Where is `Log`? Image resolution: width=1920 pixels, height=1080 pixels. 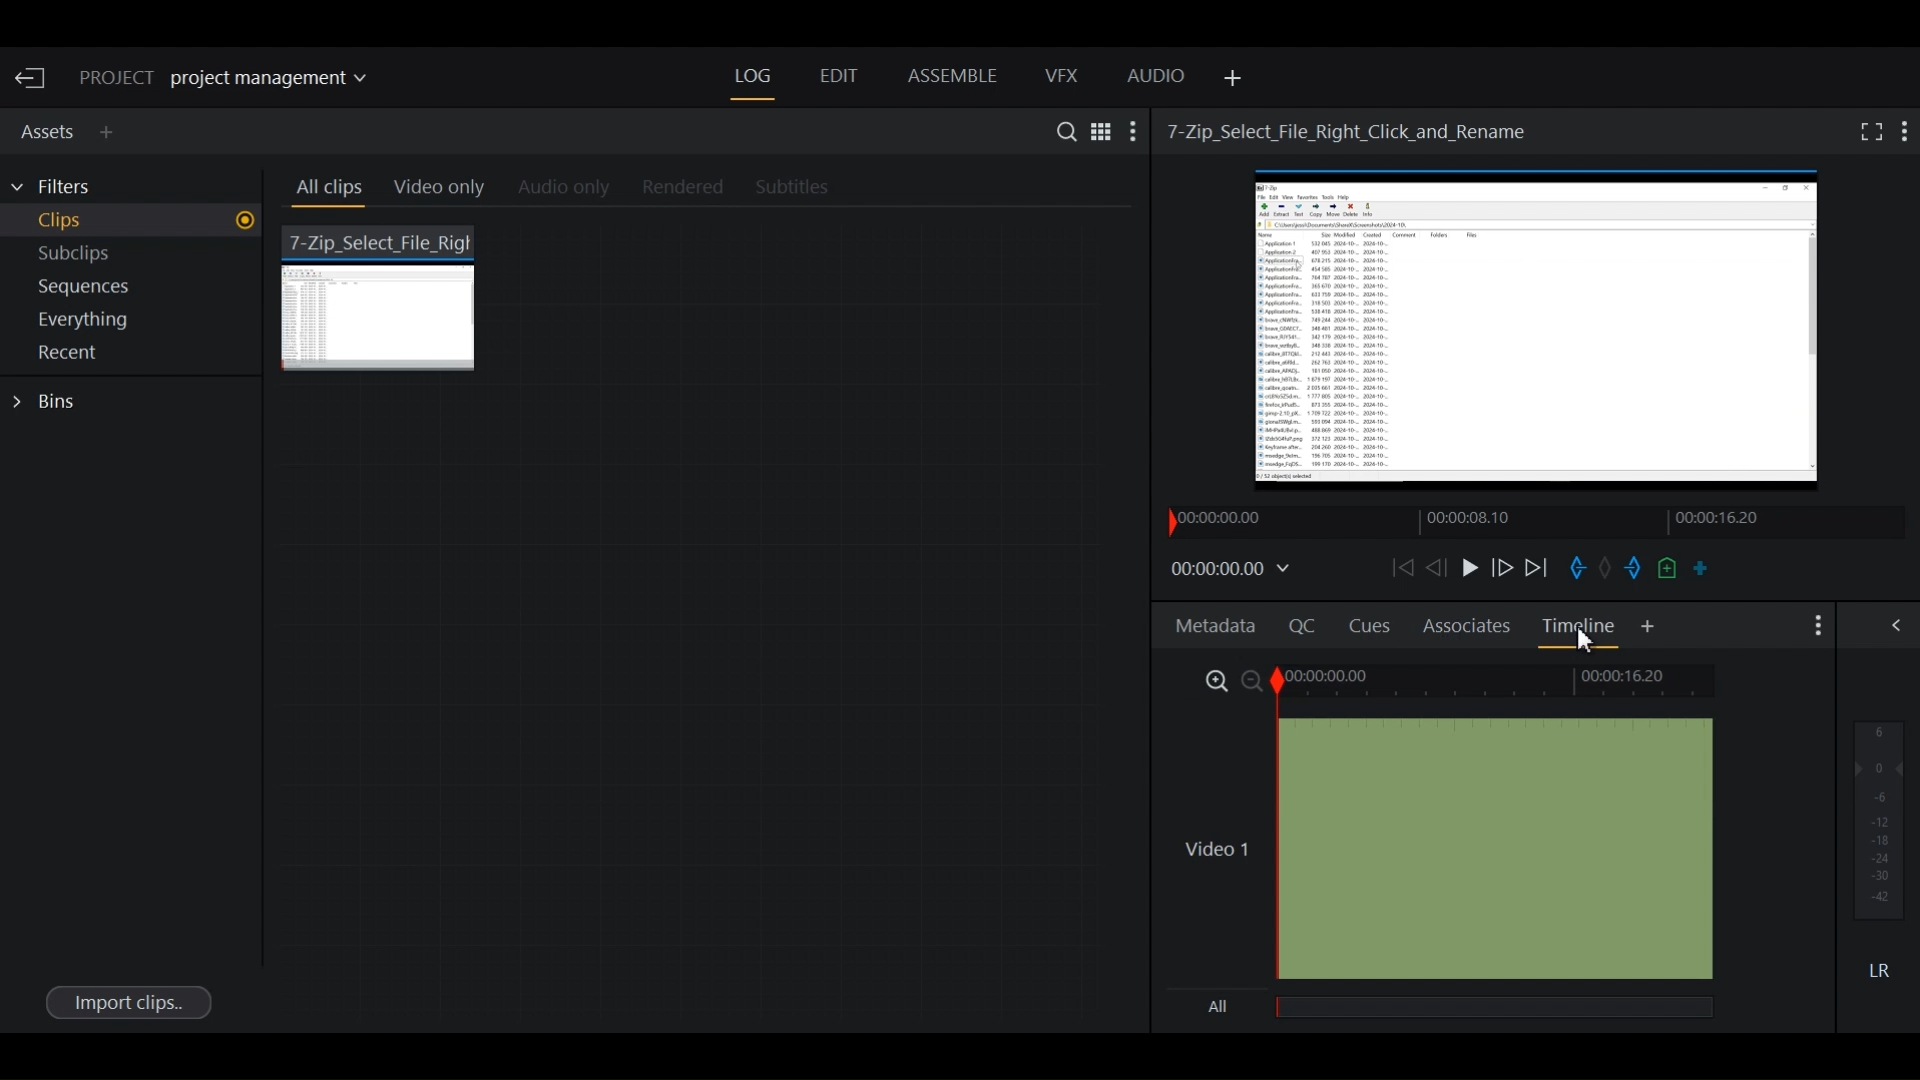
Log is located at coordinates (753, 77).